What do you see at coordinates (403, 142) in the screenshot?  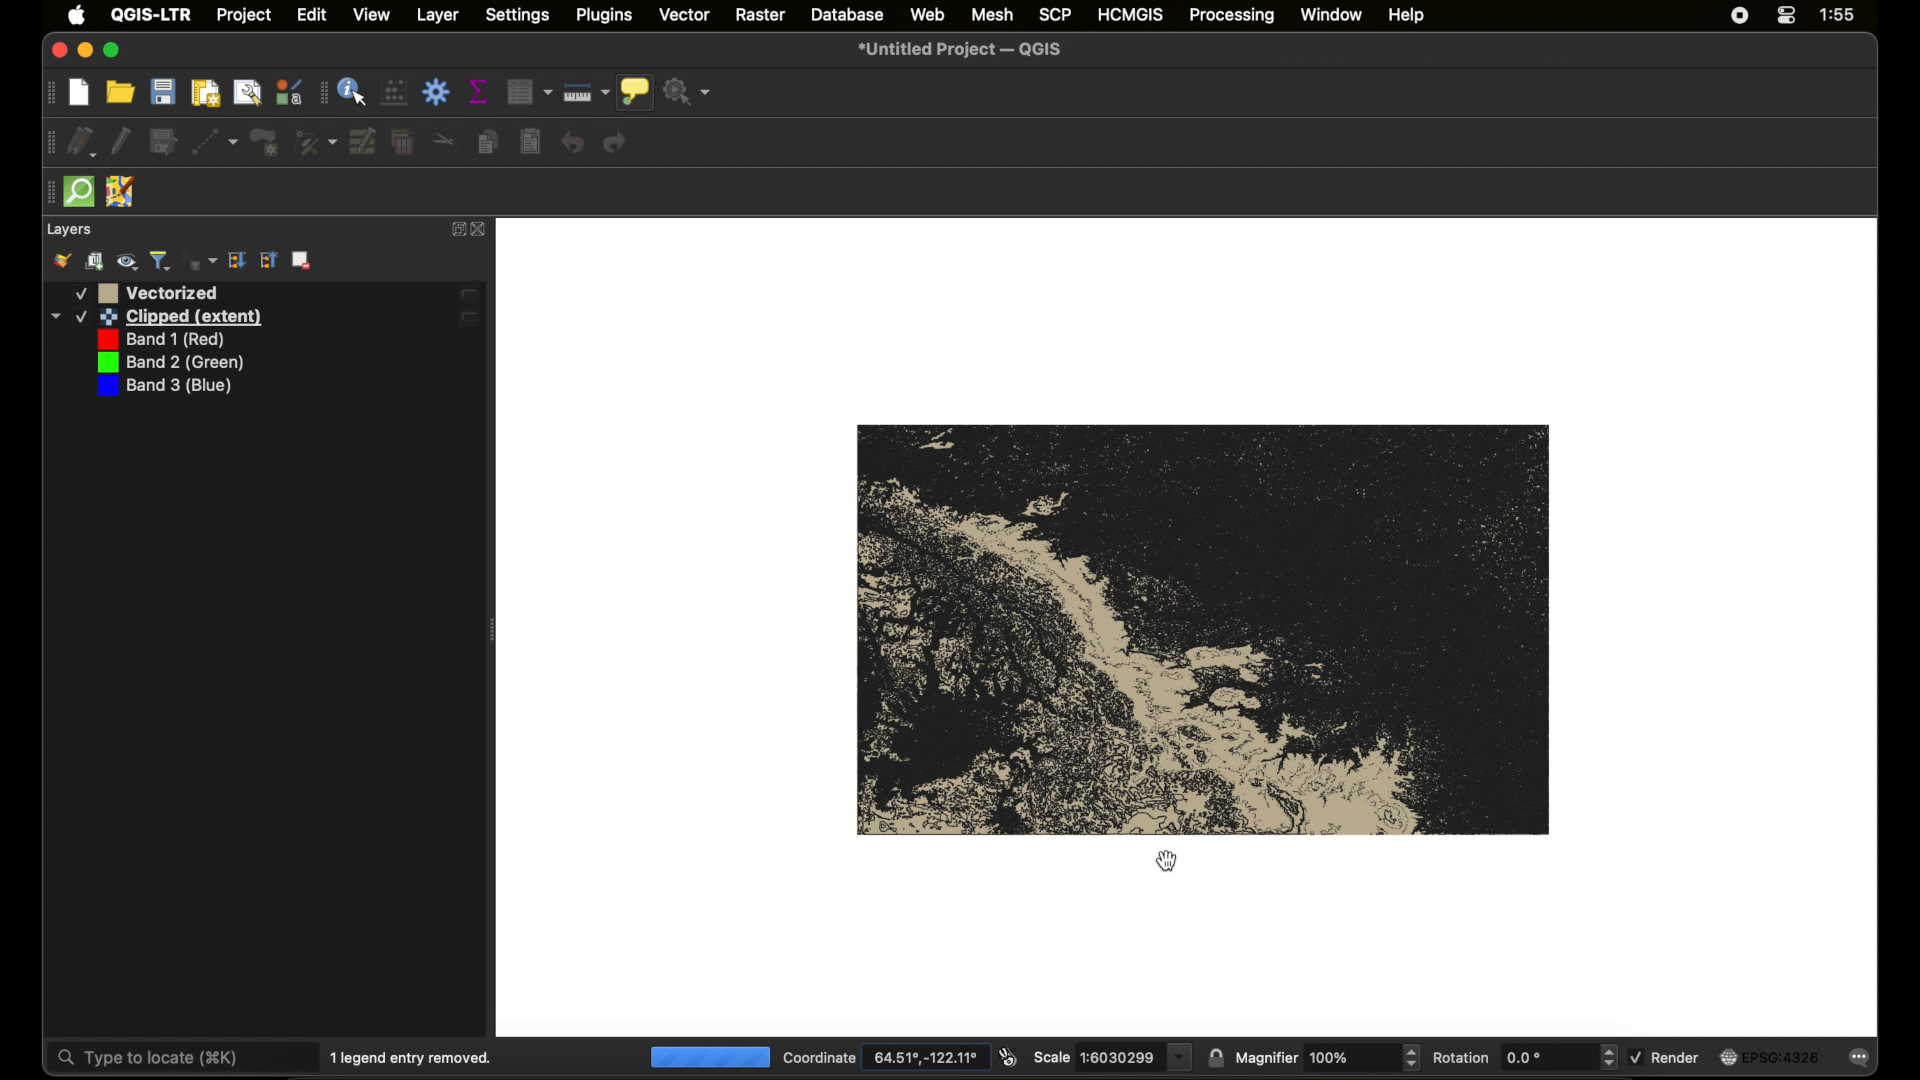 I see `delete selected` at bounding box center [403, 142].